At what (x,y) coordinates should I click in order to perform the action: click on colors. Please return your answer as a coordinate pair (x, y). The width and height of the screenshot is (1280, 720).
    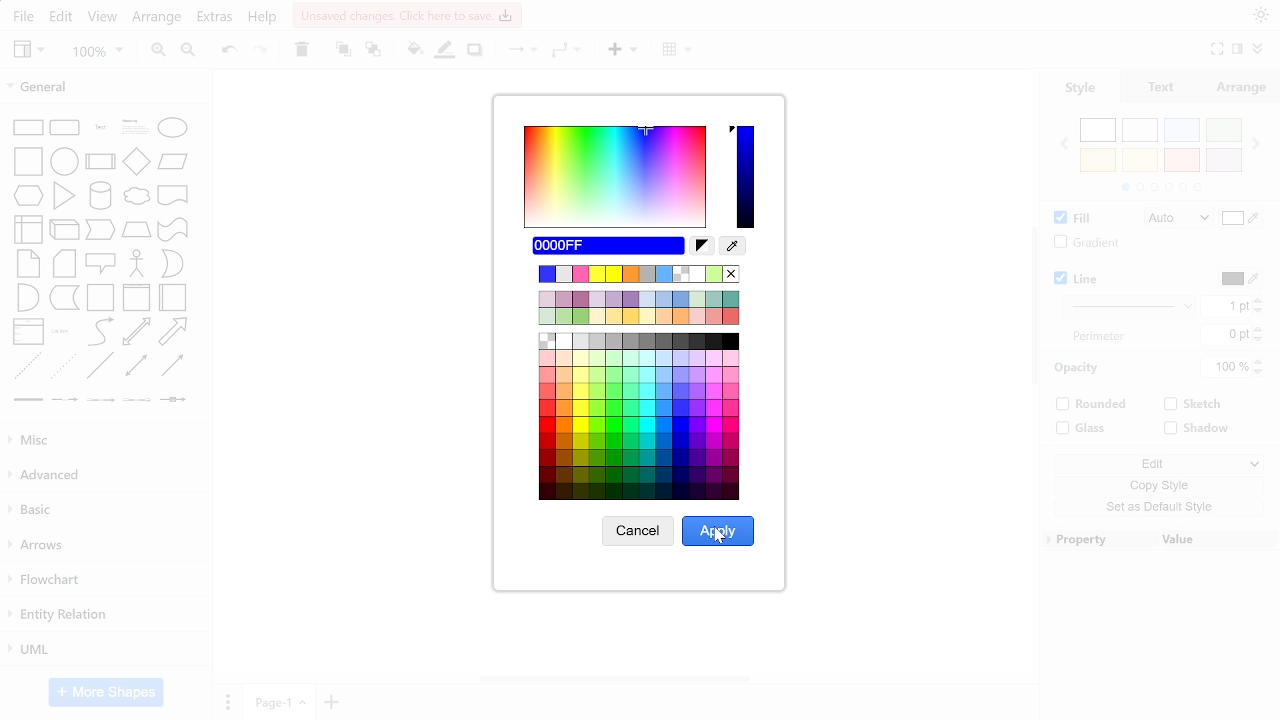
    Looking at the image, I should click on (1160, 155).